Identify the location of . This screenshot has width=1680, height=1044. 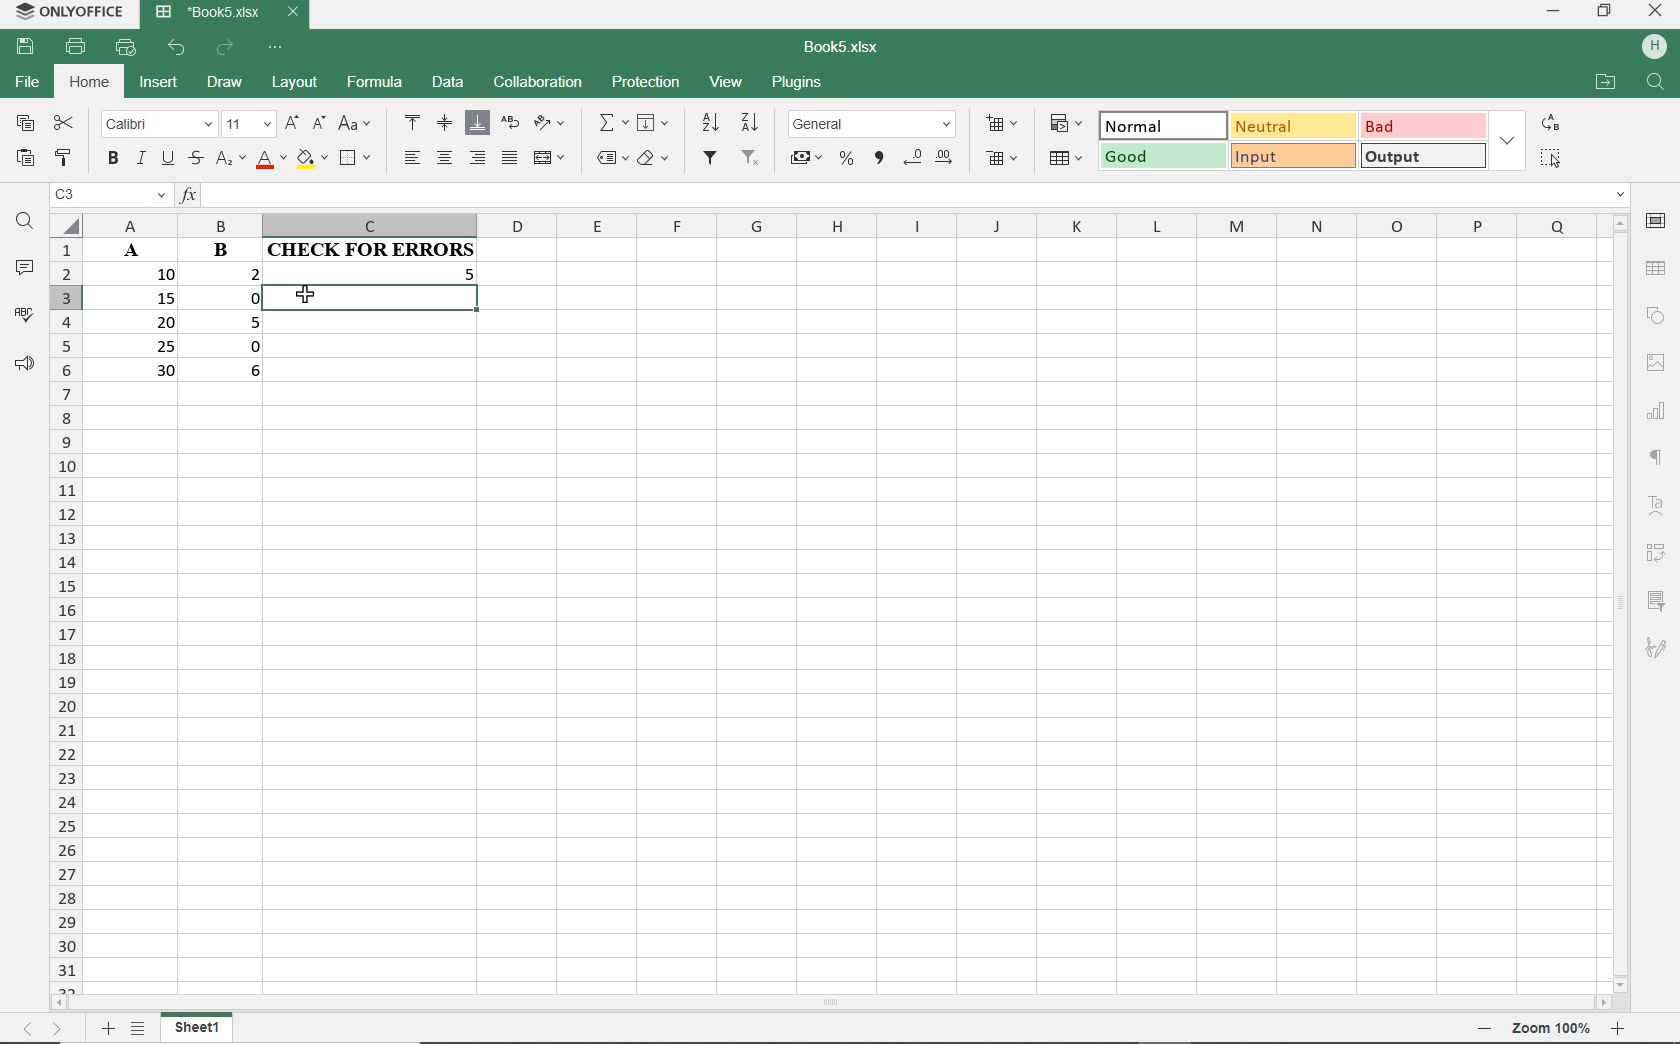
(1660, 408).